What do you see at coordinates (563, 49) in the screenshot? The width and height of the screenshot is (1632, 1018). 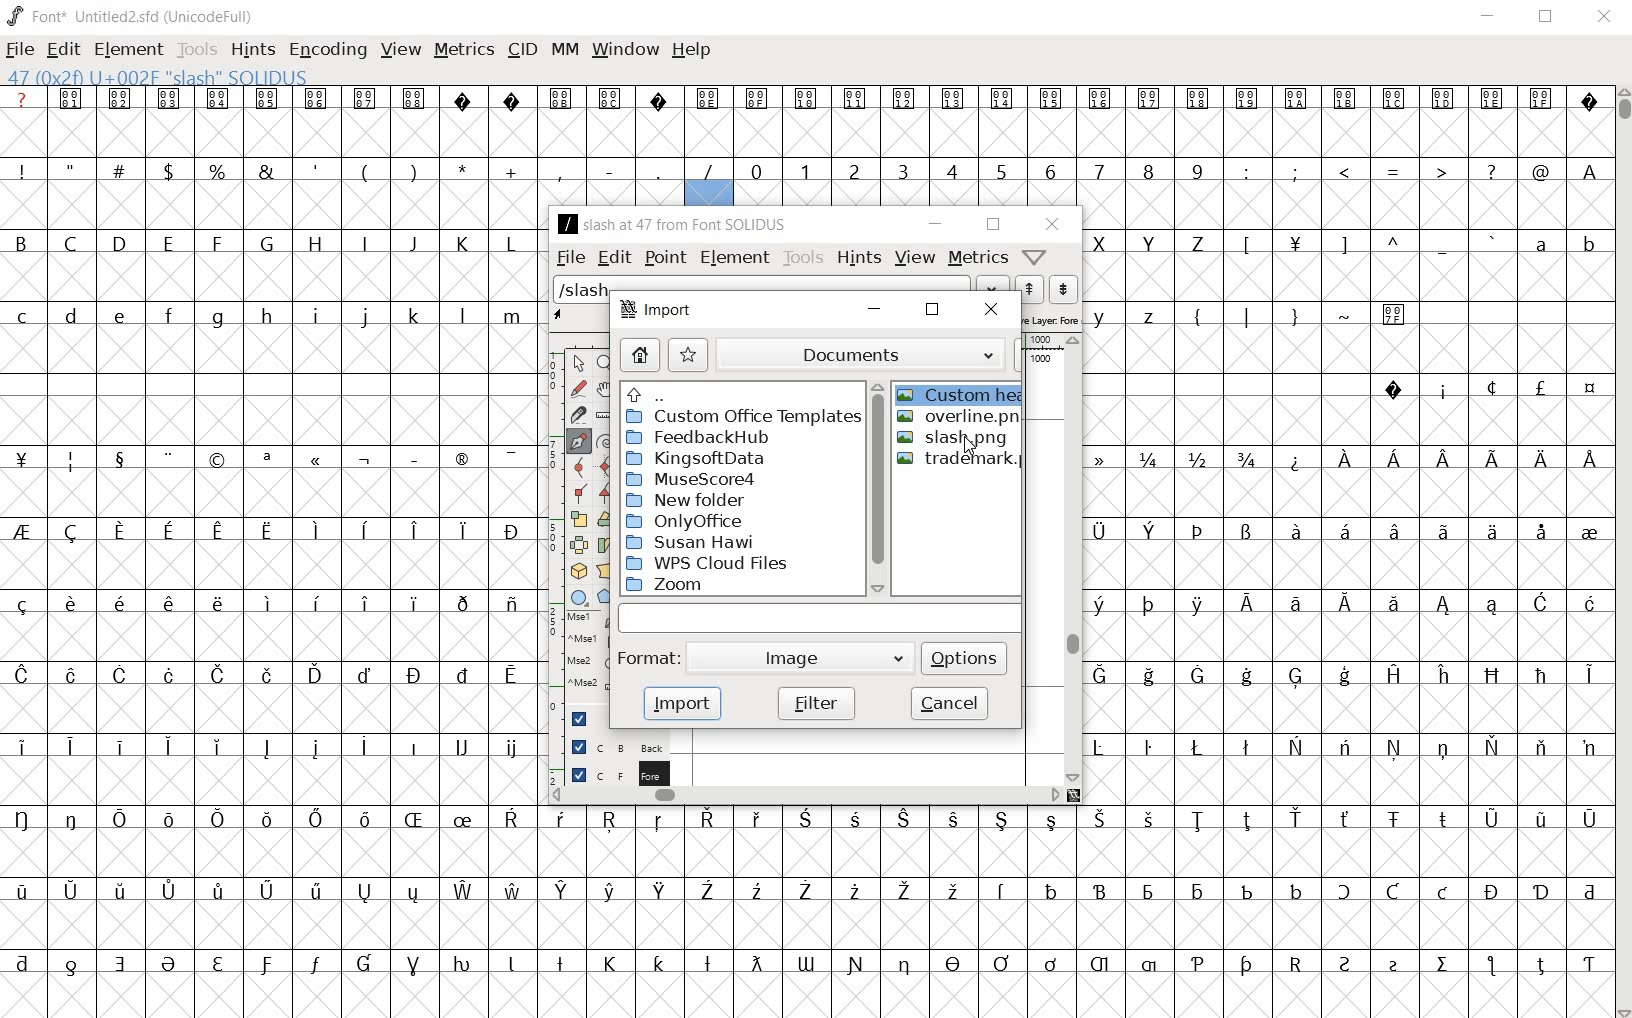 I see `MM` at bounding box center [563, 49].